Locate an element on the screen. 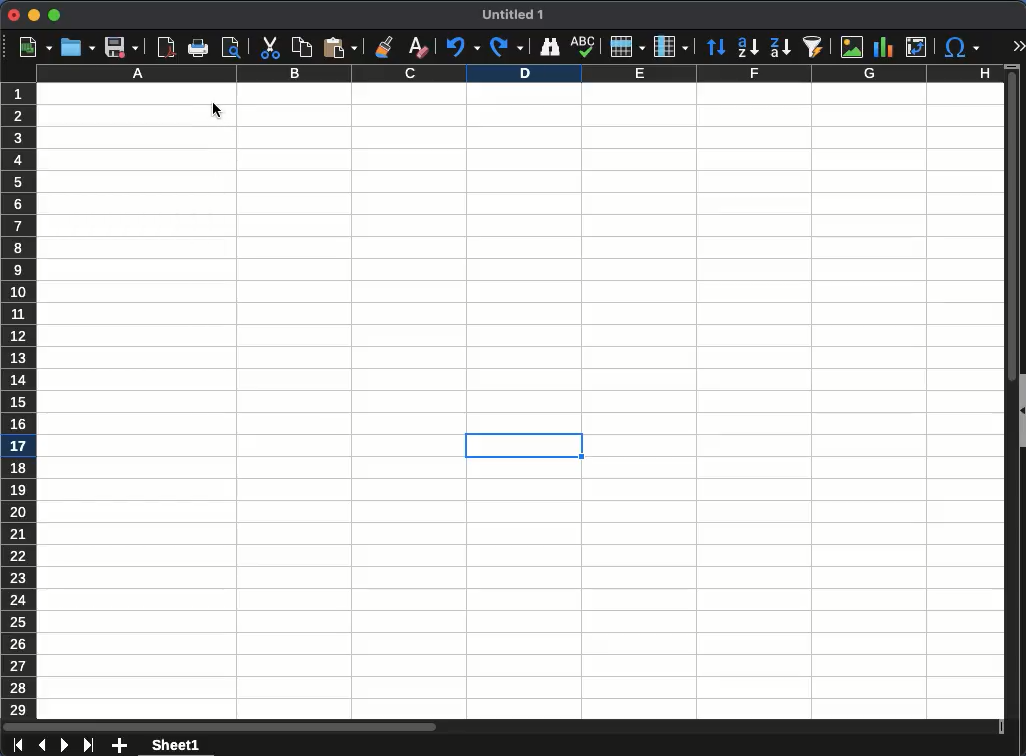 The image size is (1026, 756). clone formatting is located at coordinates (386, 48).